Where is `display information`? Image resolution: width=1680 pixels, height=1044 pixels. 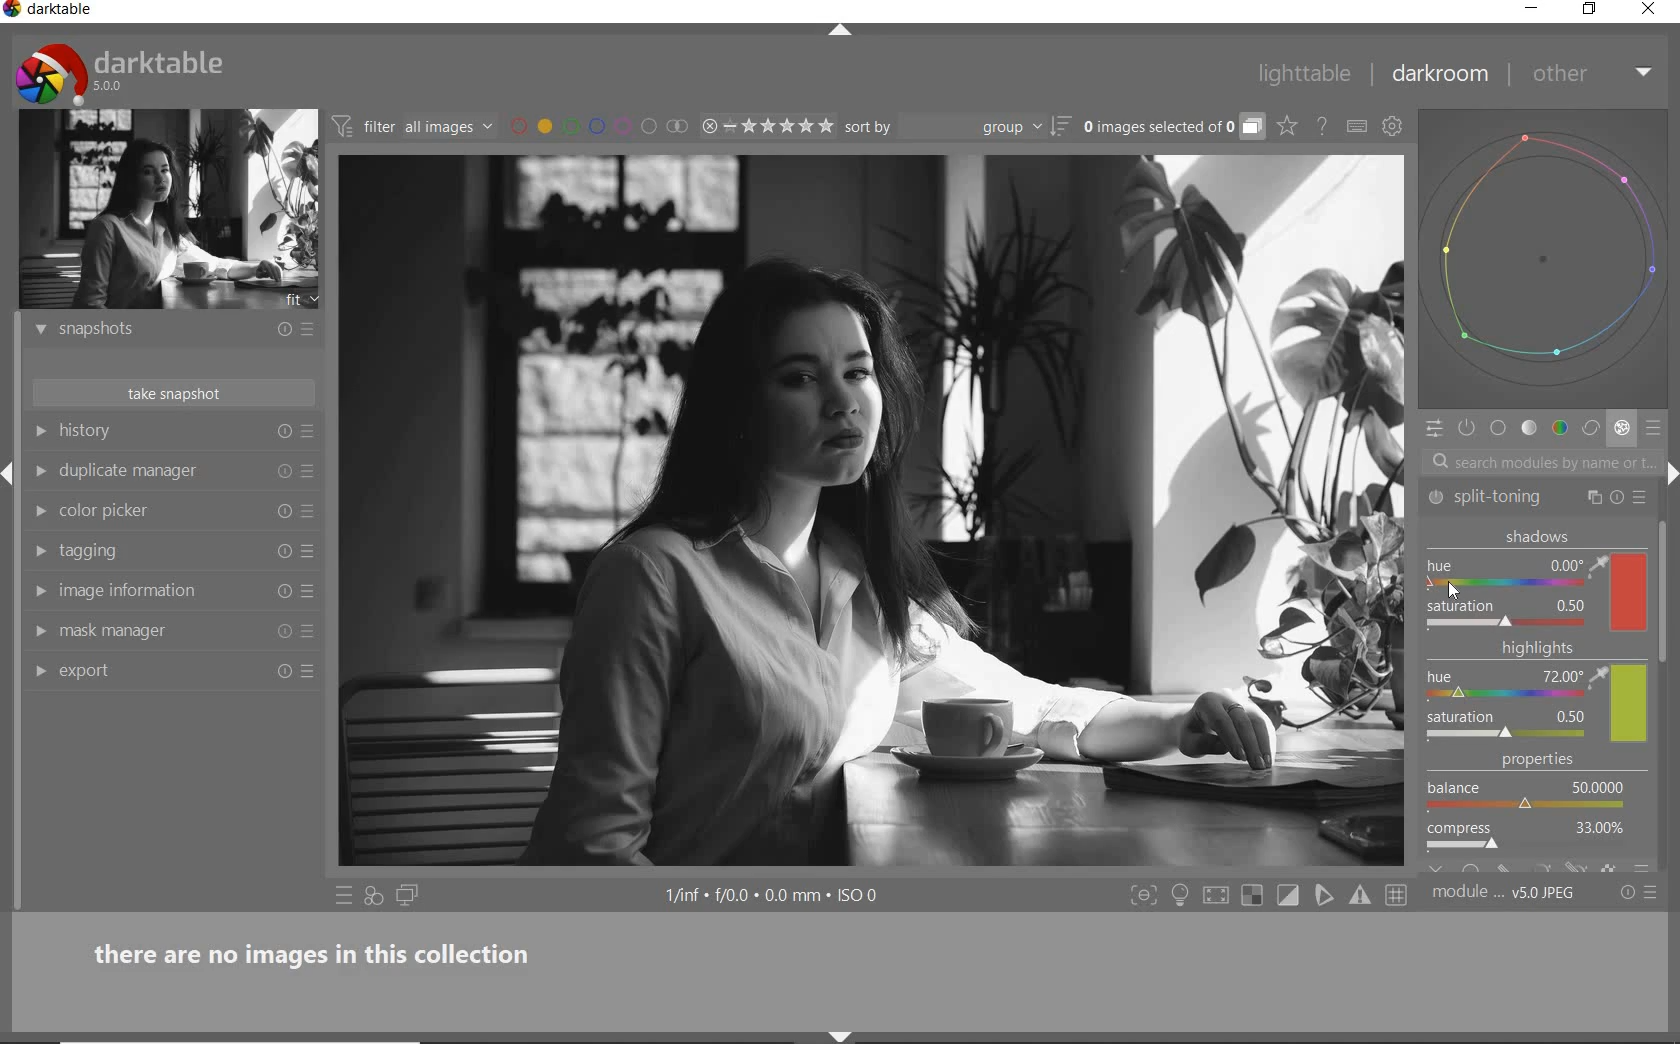 display information is located at coordinates (774, 897).